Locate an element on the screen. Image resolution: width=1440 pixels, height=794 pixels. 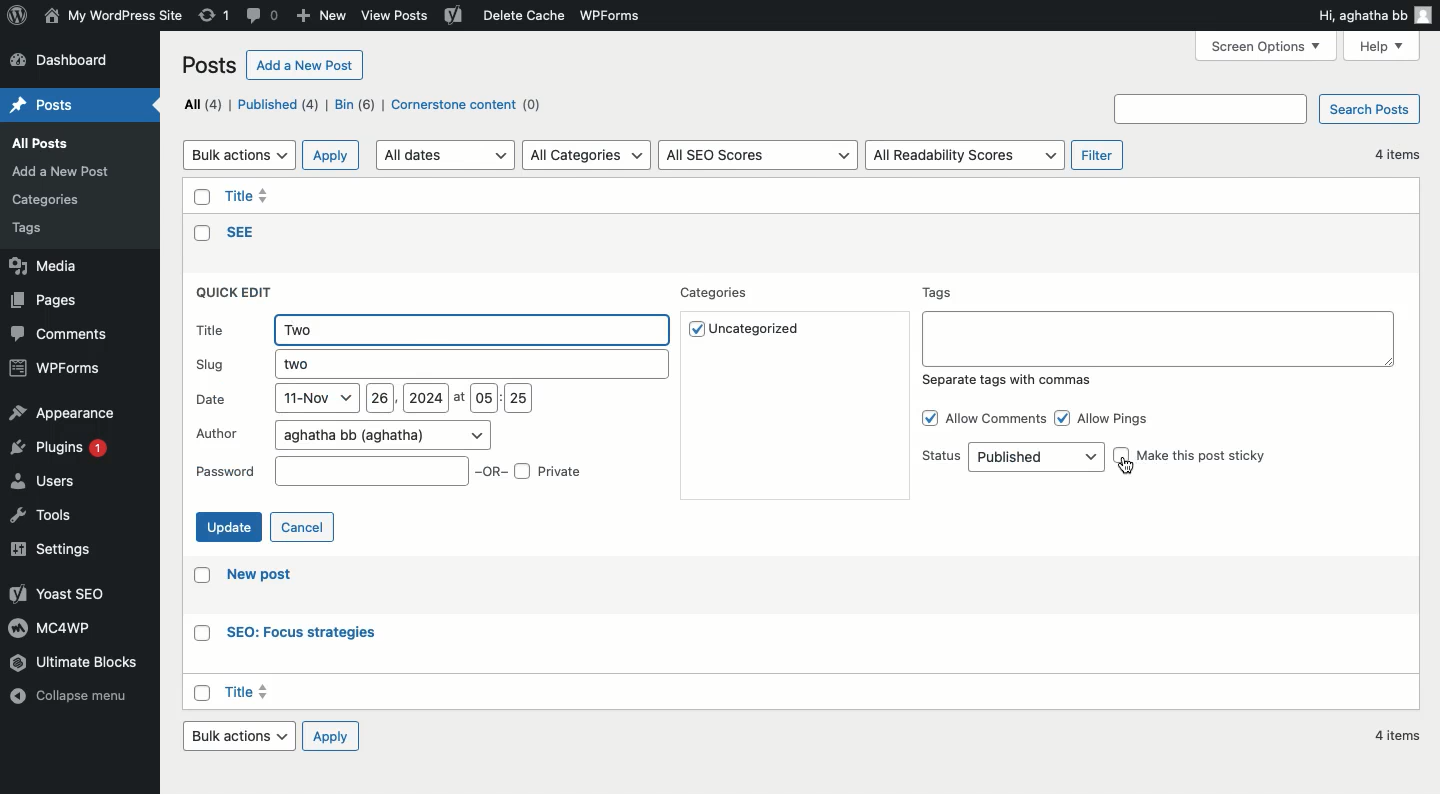
Slug is located at coordinates (428, 365).